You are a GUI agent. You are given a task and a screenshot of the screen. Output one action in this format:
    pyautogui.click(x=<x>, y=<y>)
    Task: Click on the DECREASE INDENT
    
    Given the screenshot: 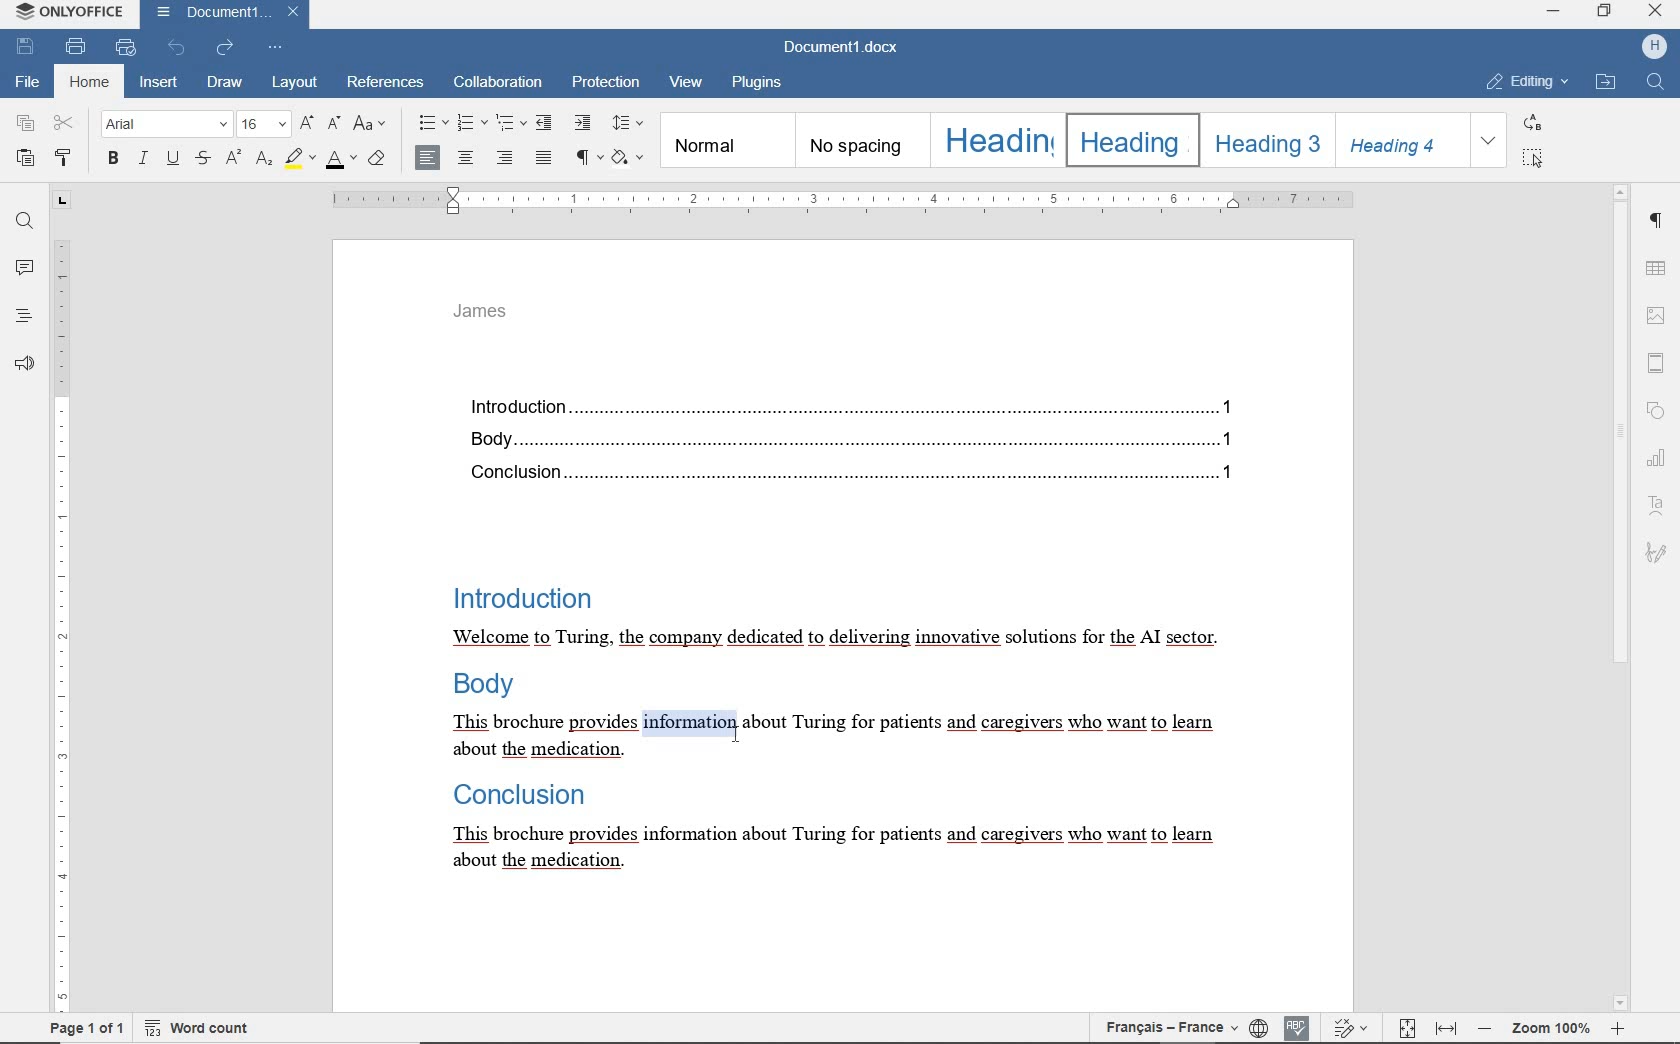 What is the action you would take?
    pyautogui.click(x=547, y=122)
    